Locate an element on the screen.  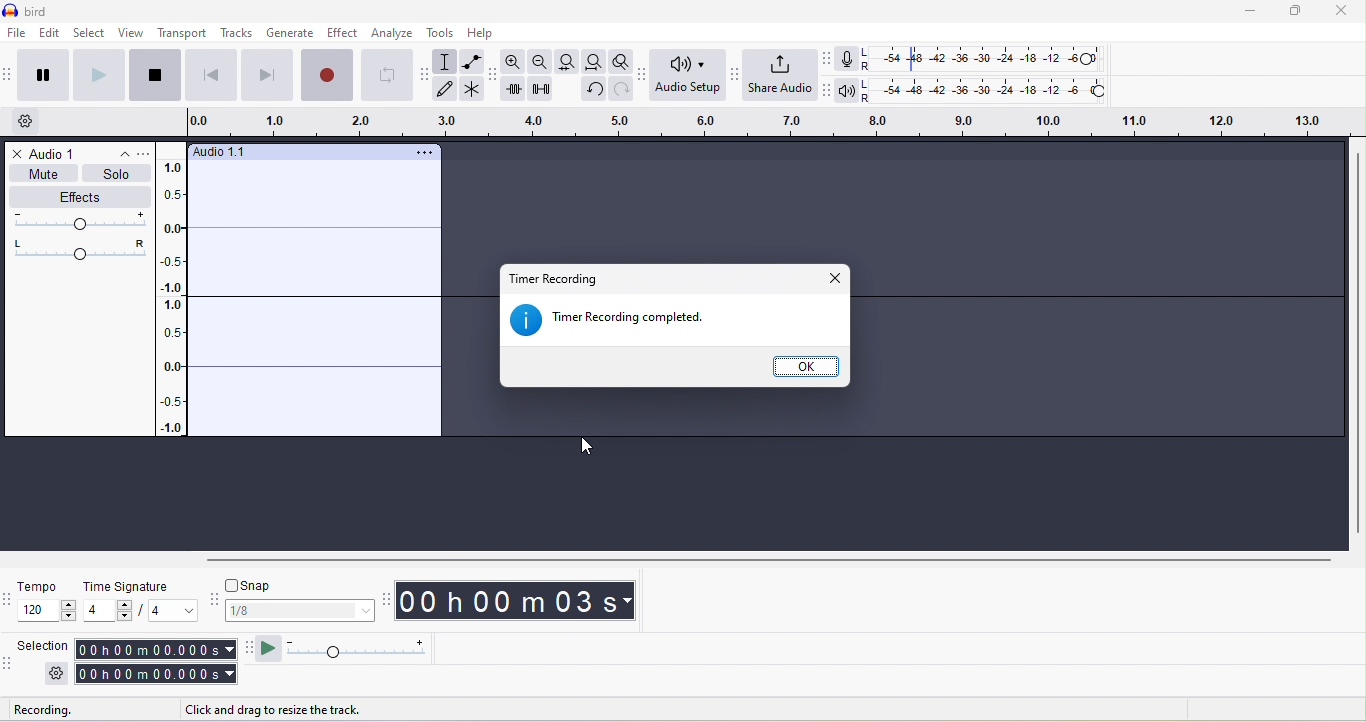
record/record new track is located at coordinates (325, 75).